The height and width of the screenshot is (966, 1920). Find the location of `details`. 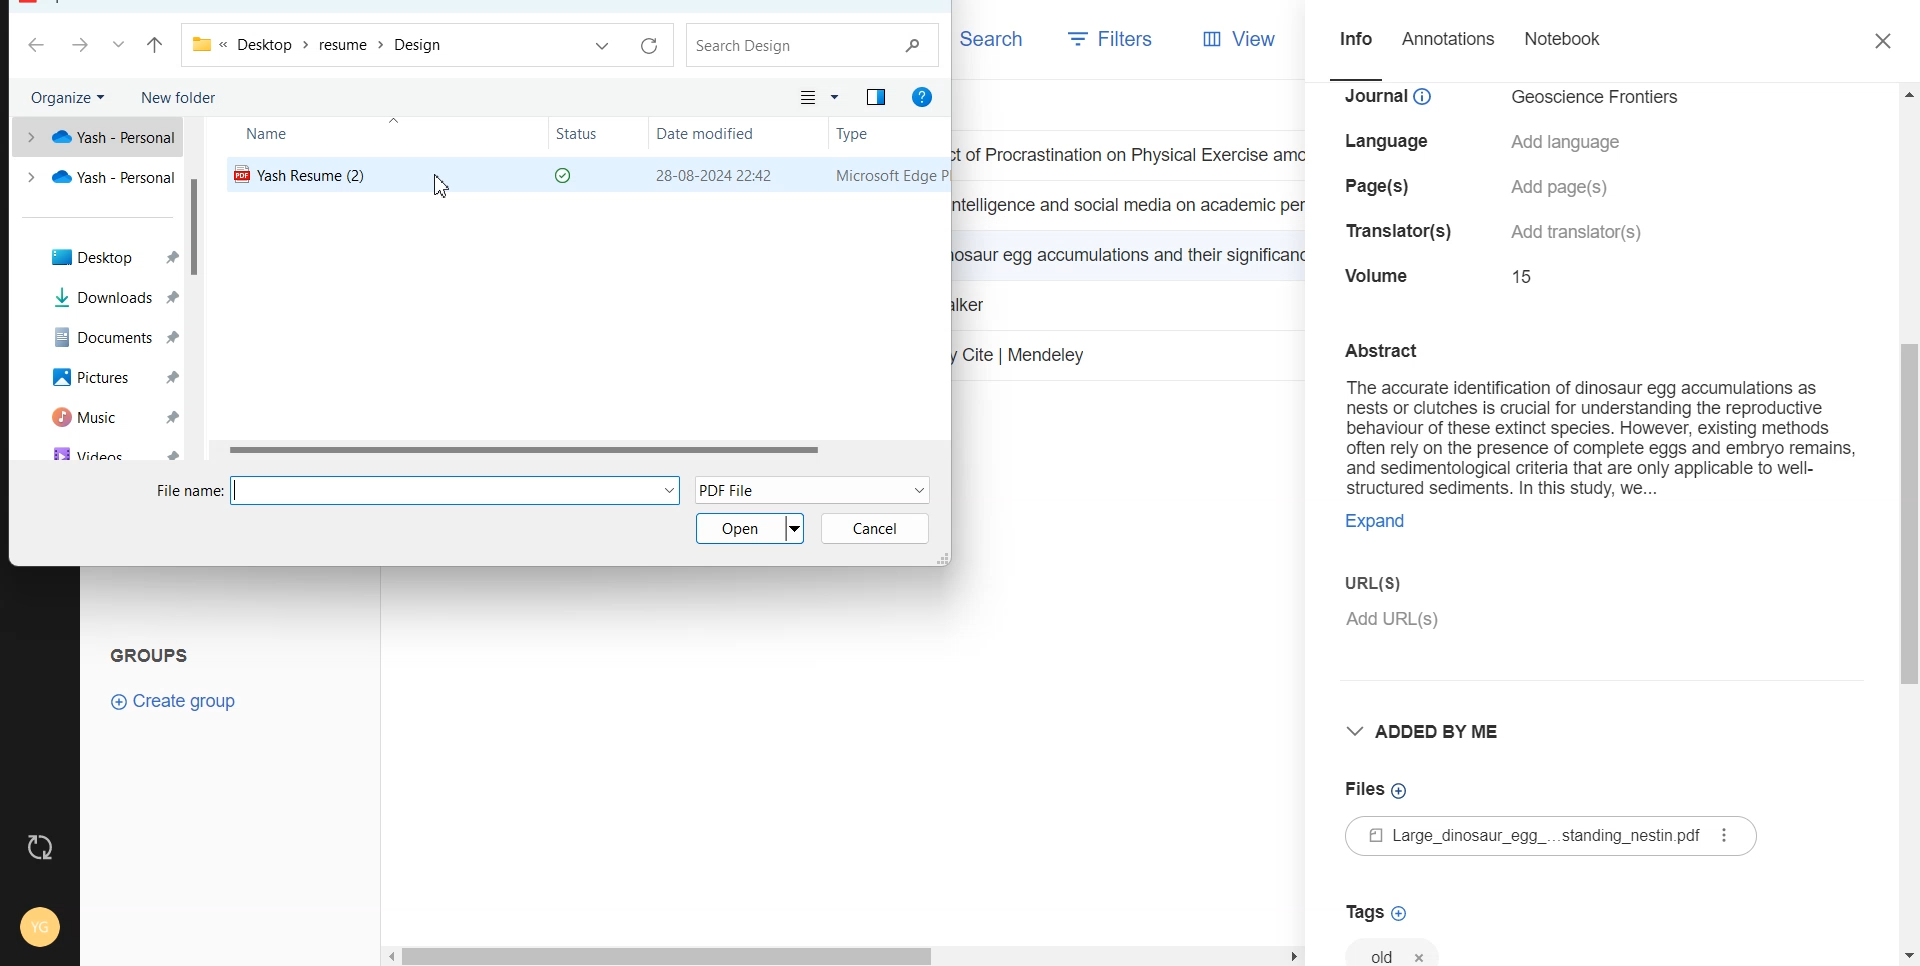

details is located at coordinates (1527, 275).